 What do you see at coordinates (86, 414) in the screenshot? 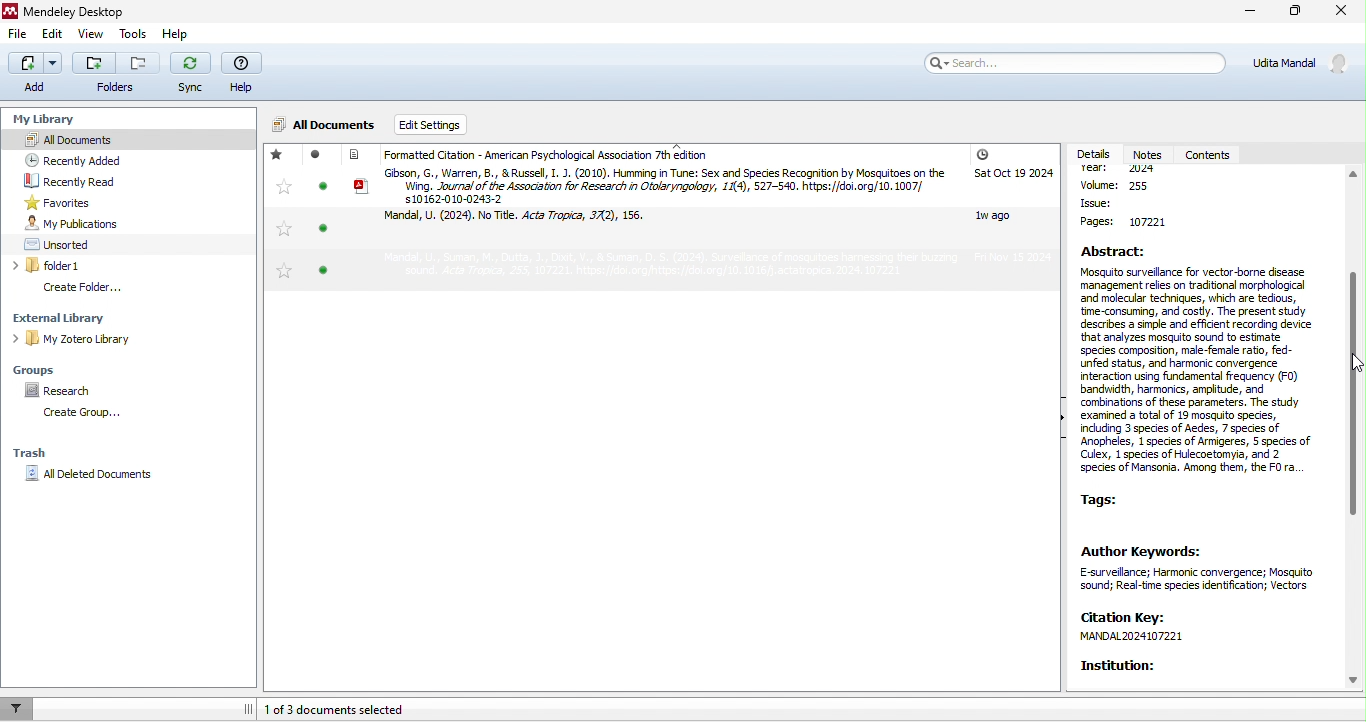
I see `create group` at bounding box center [86, 414].